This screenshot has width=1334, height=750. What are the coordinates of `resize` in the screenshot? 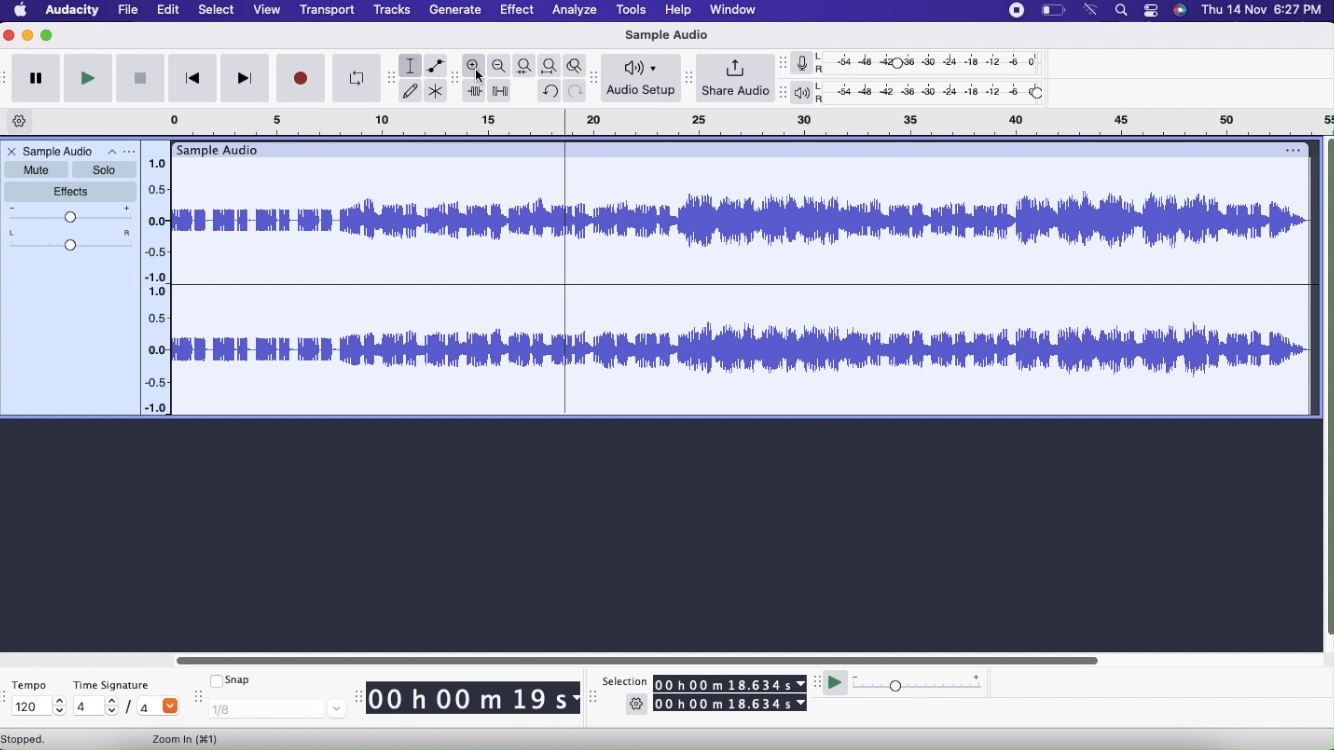 It's located at (781, 91).